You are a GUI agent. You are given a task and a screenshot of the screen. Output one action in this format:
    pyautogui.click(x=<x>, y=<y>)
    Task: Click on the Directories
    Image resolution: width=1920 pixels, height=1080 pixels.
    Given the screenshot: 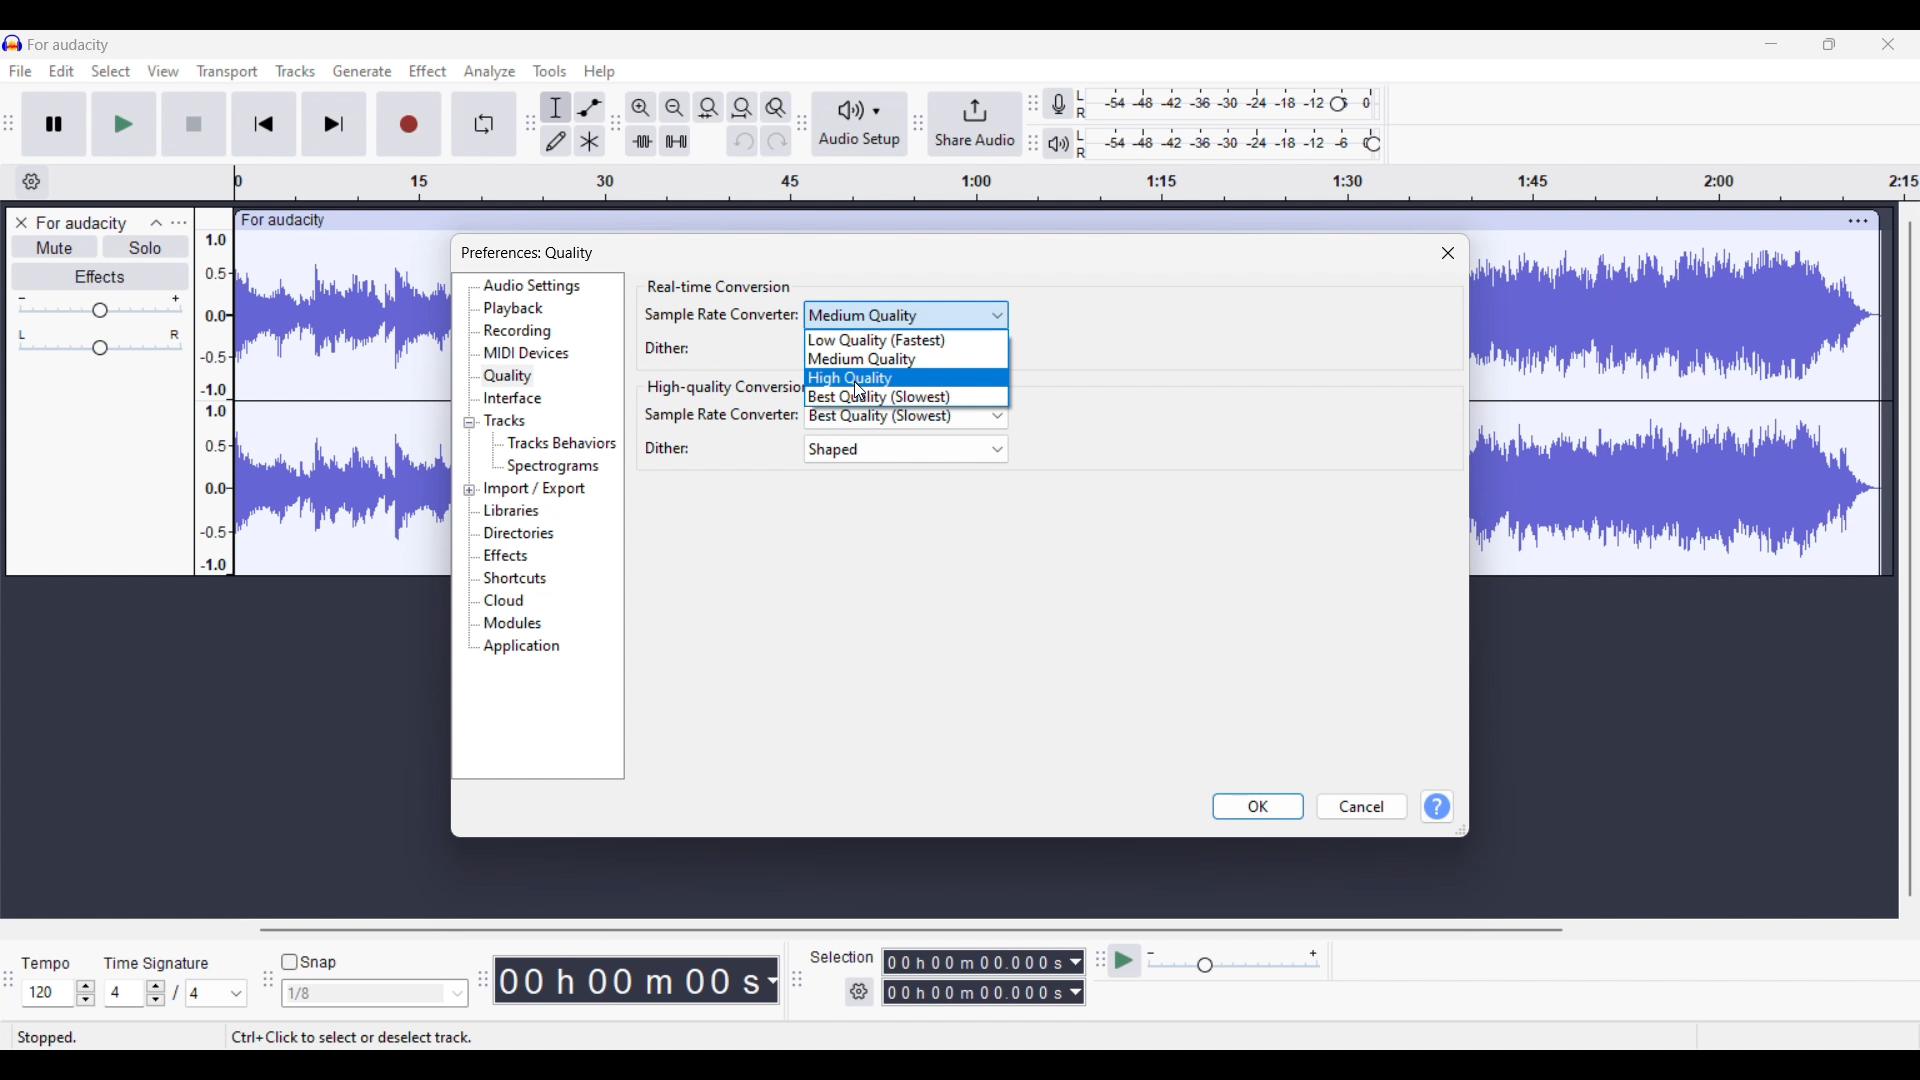 What is the action you would take?
    pyautogui.click(x=521, y=533)
    